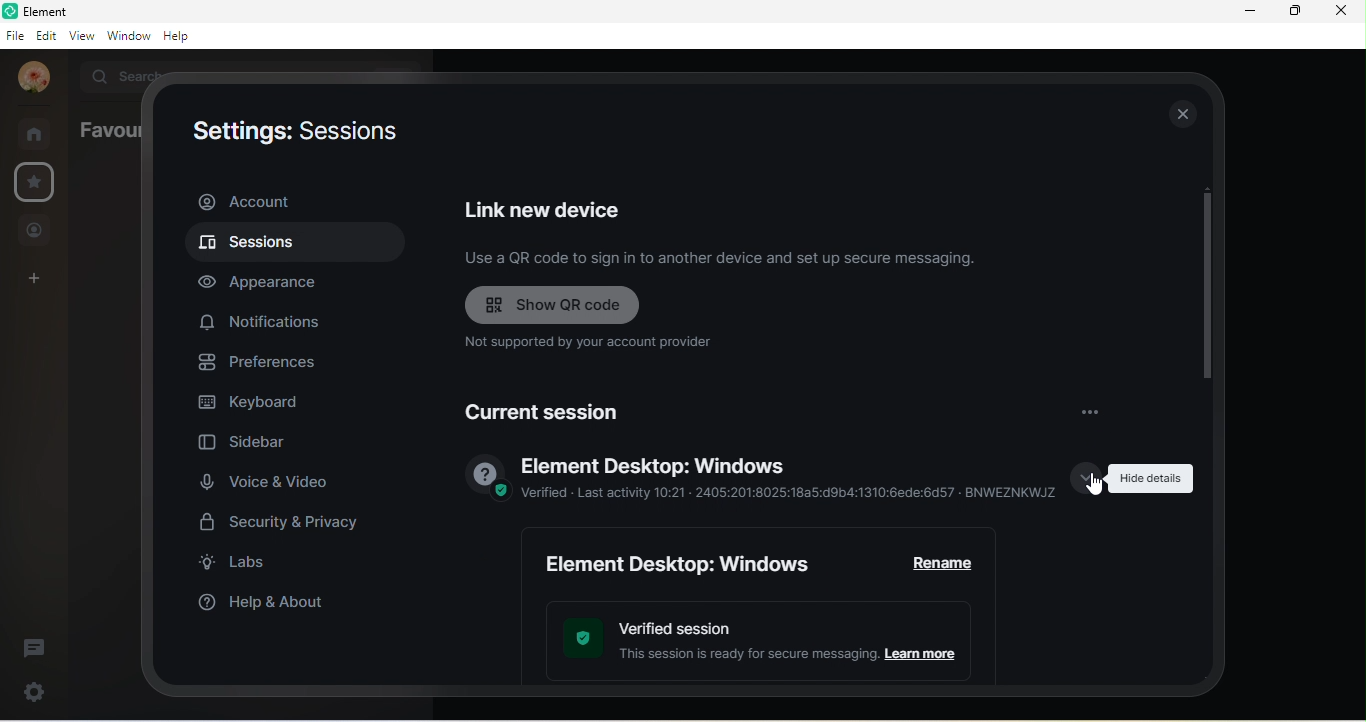 This screenshot has height=722, width=1366. What do you see at coordinates (489, 478) in the screenshot?
I see `verified image` at bounding box center [489, 478].